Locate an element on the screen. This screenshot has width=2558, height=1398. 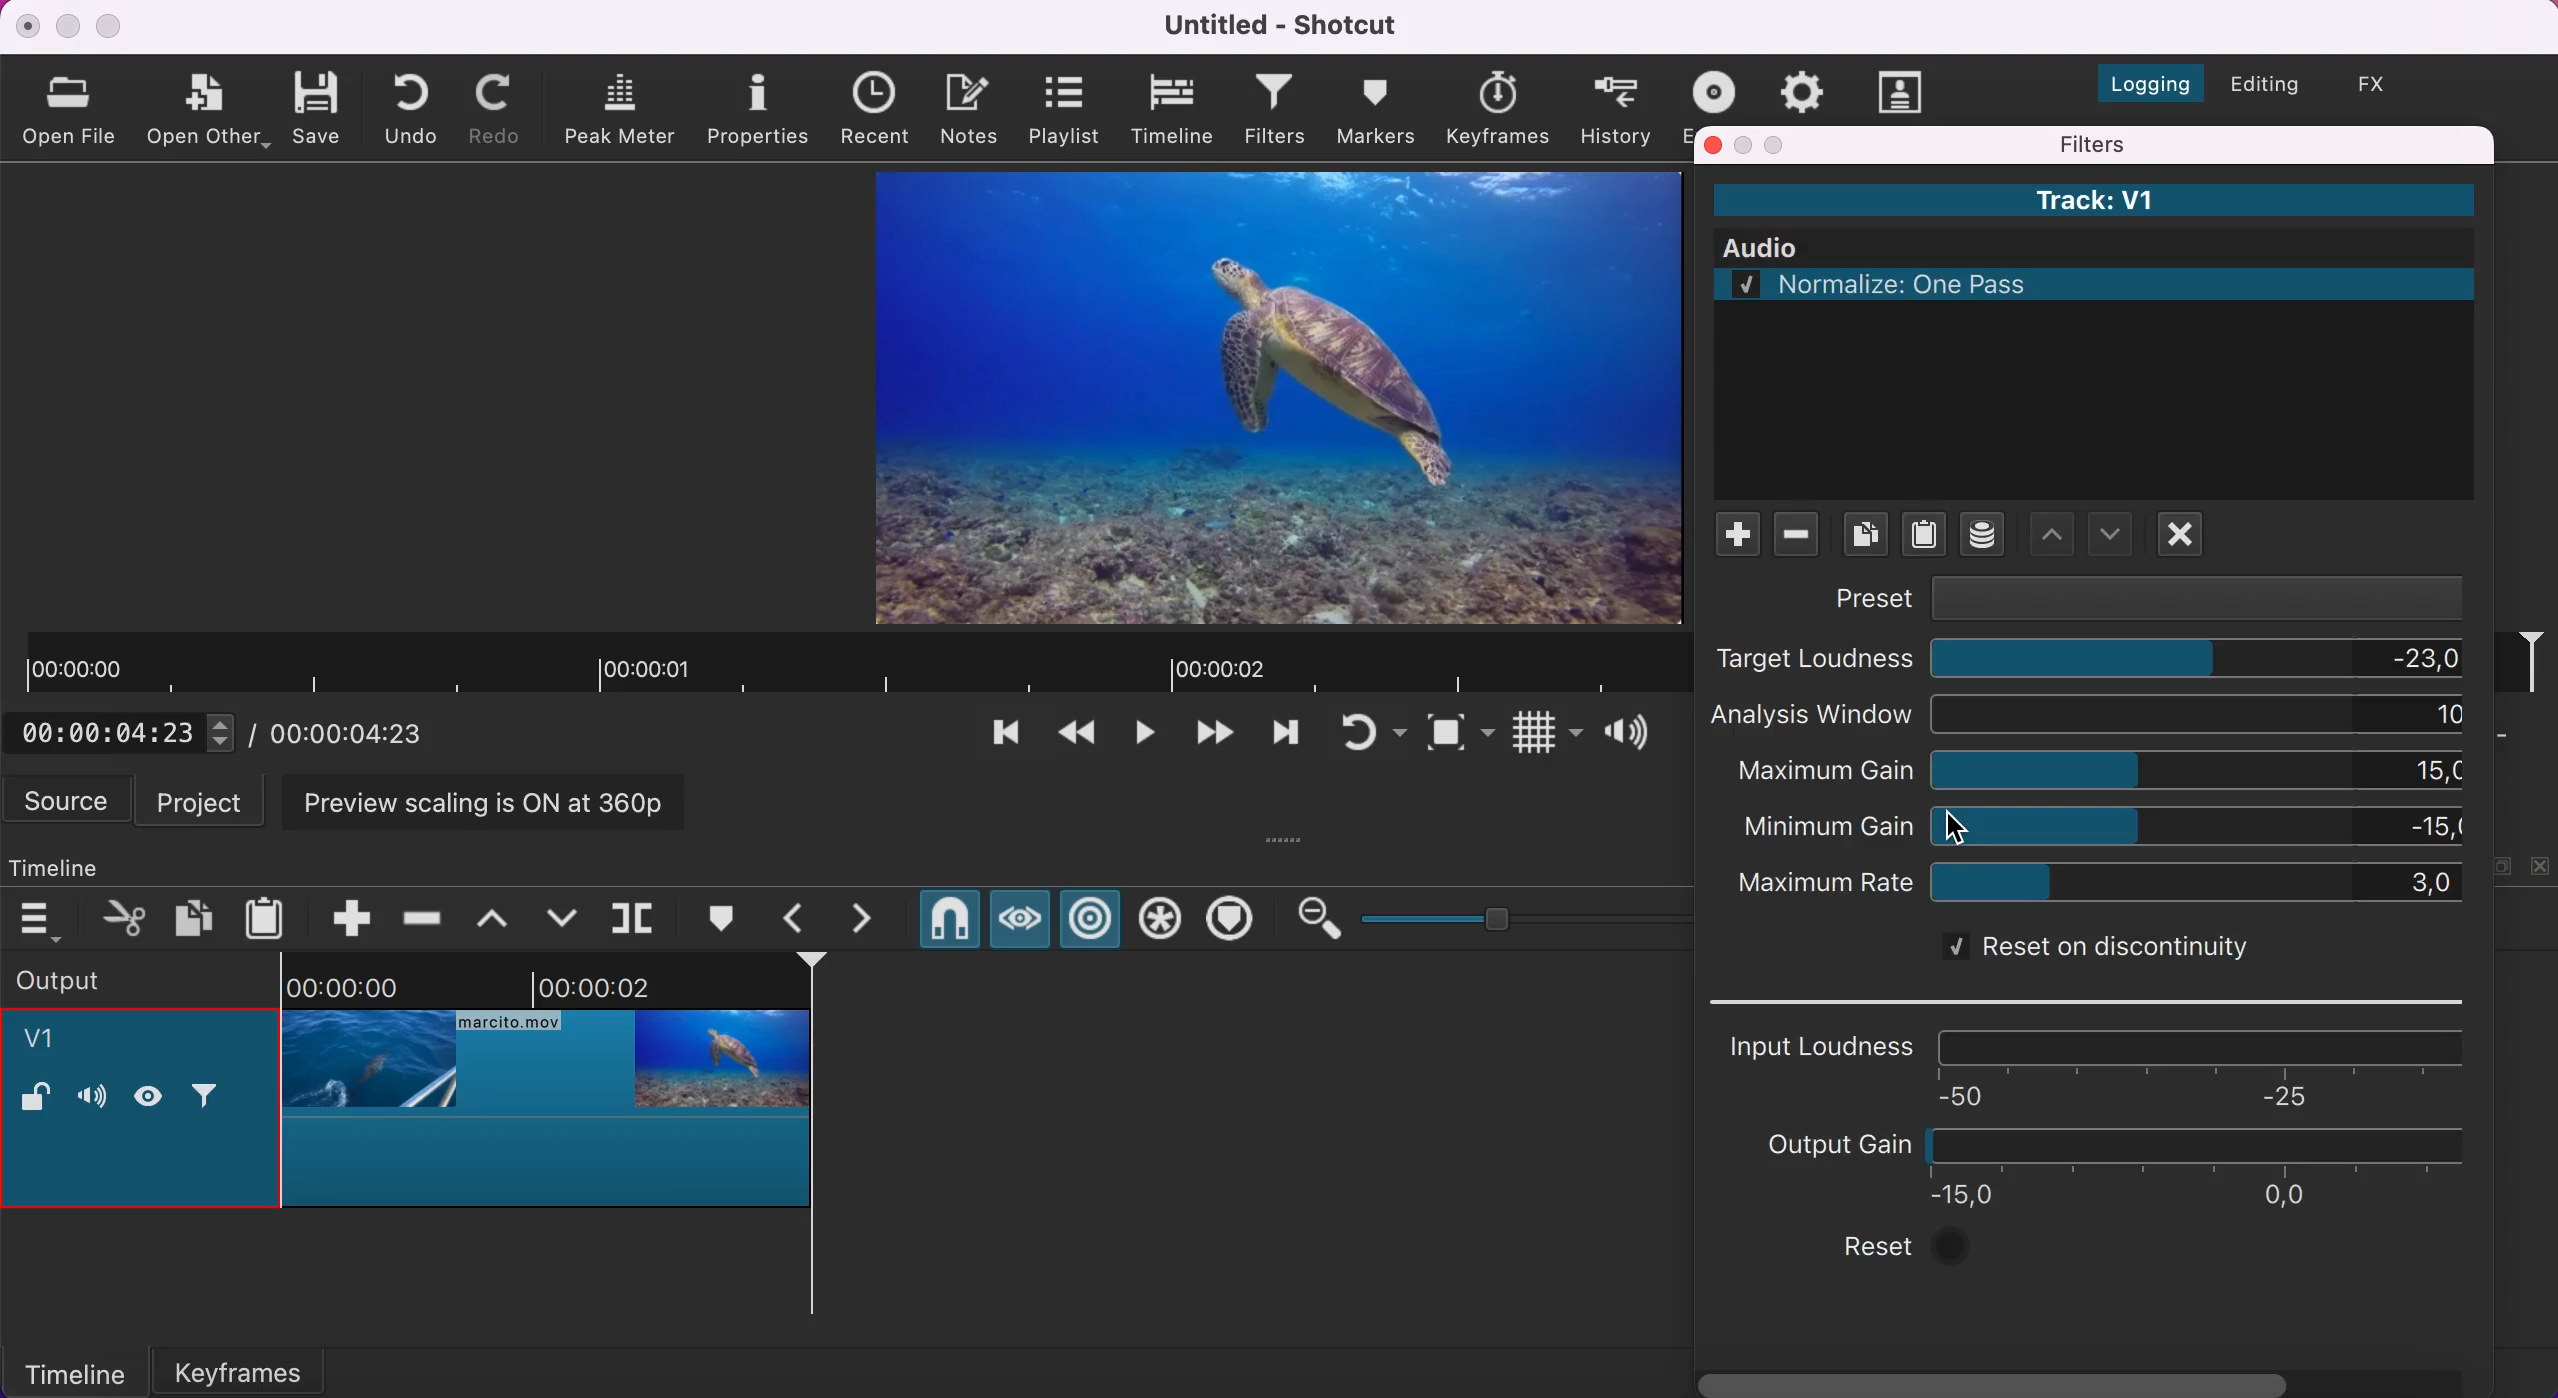
redo is located at coordinates (500, 109).